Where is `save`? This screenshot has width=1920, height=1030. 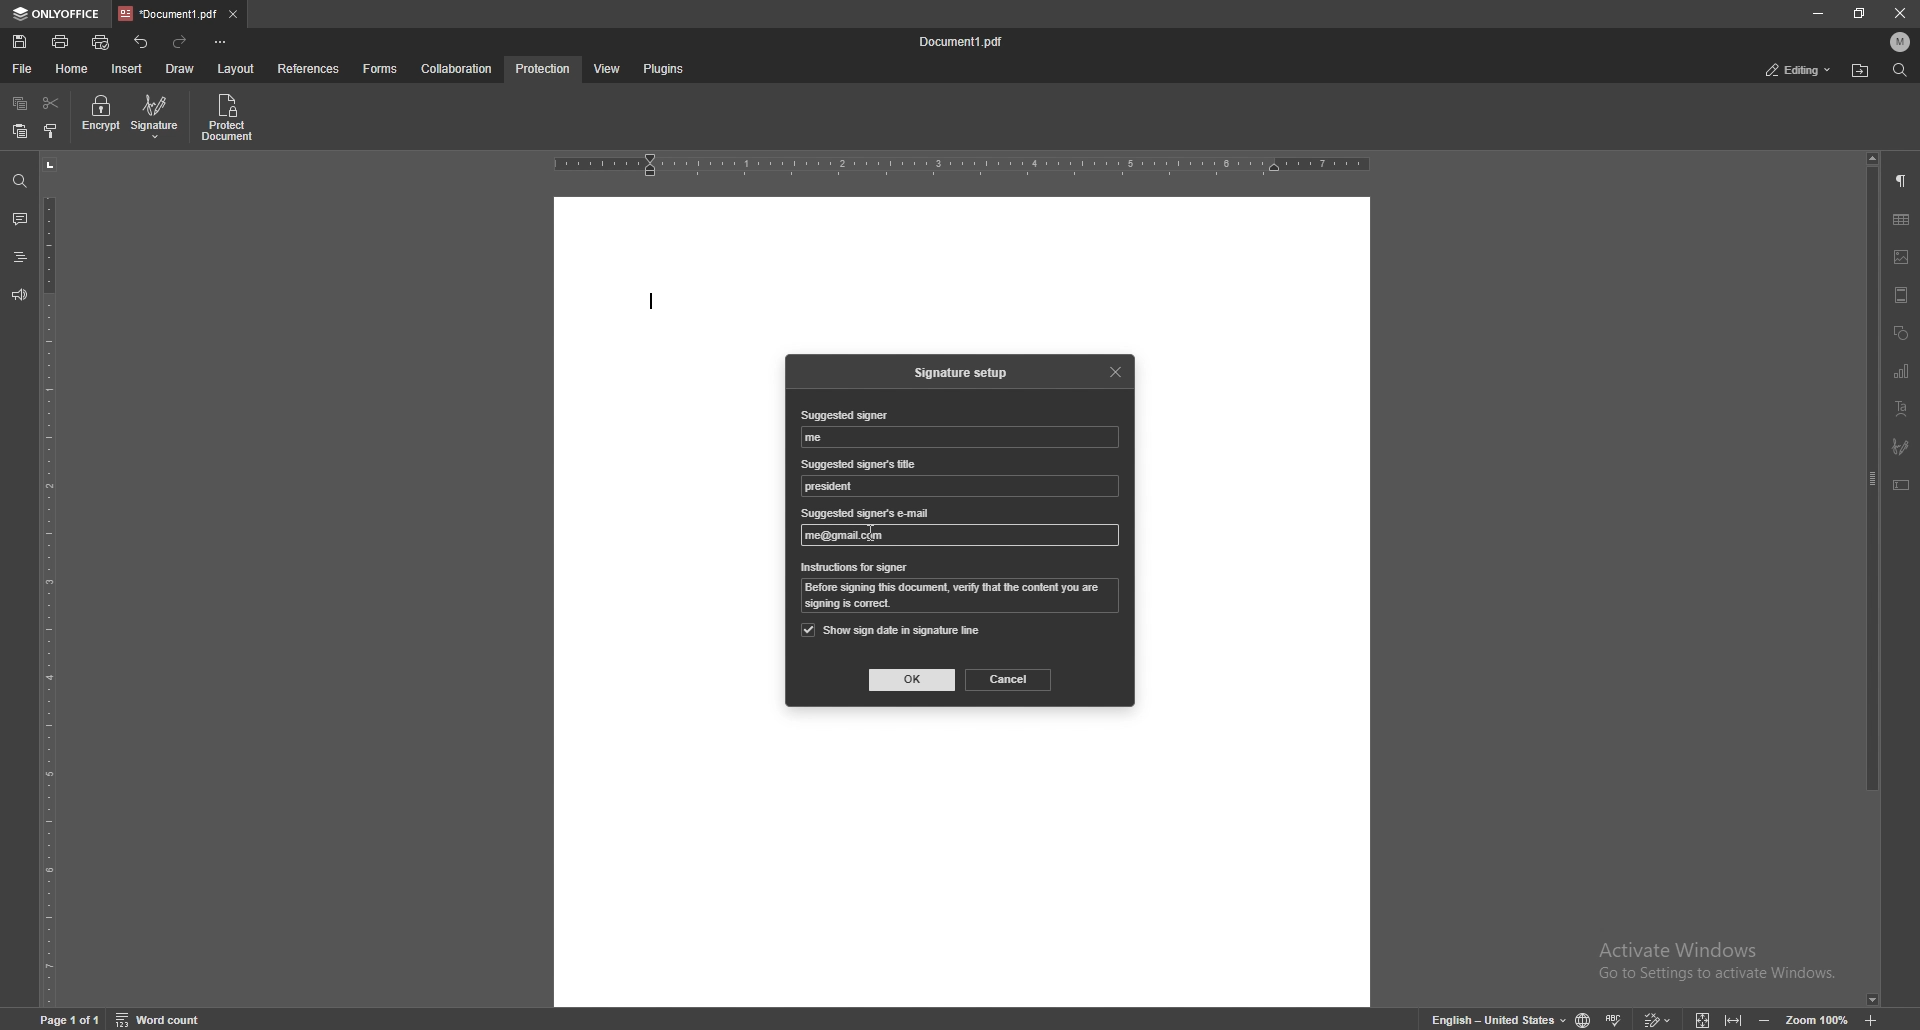
save is located at coordinates (22, 42).